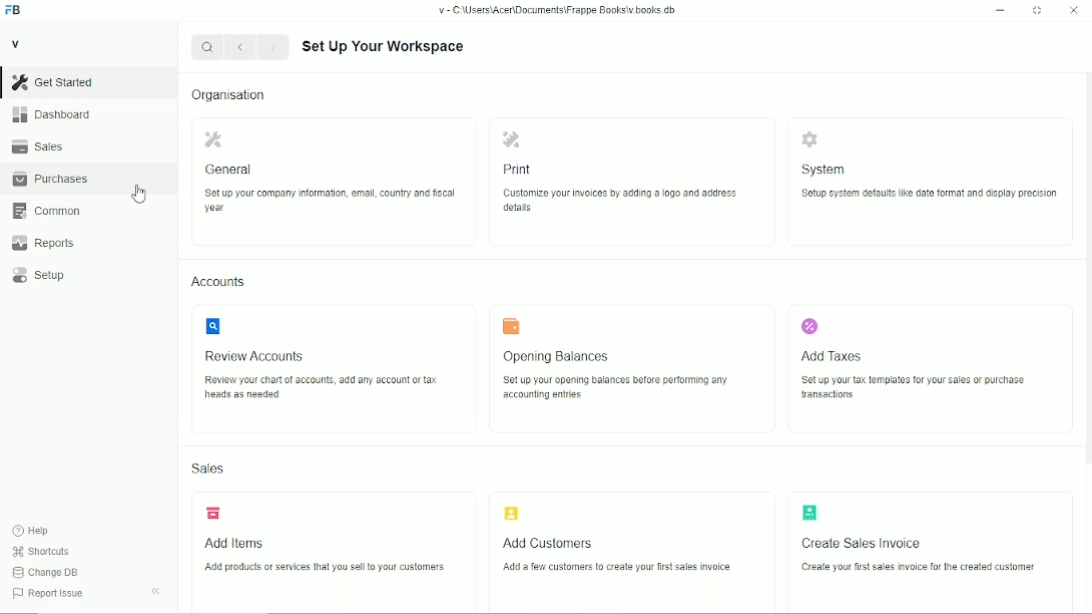 This screenshot has height=614, width=1092. What do you see at coordinates (384, 47) in the screenshot?
I see `Set up your workspace` at bounding box center [384, 47].